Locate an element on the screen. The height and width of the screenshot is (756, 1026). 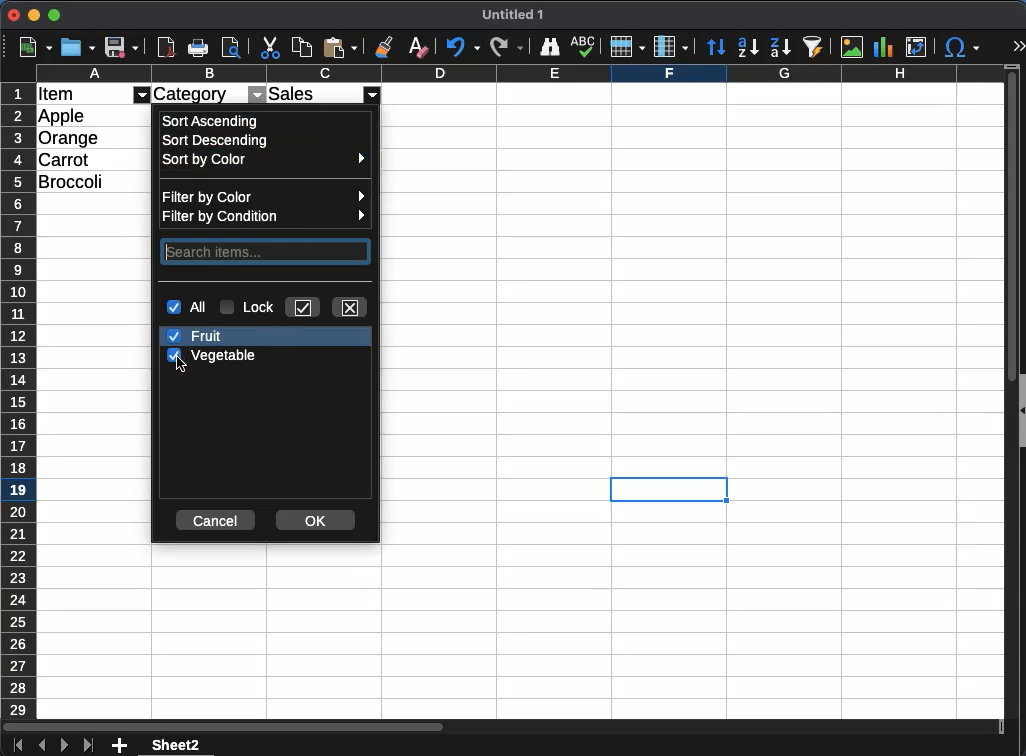
lock is located at coordinates (249, 307).